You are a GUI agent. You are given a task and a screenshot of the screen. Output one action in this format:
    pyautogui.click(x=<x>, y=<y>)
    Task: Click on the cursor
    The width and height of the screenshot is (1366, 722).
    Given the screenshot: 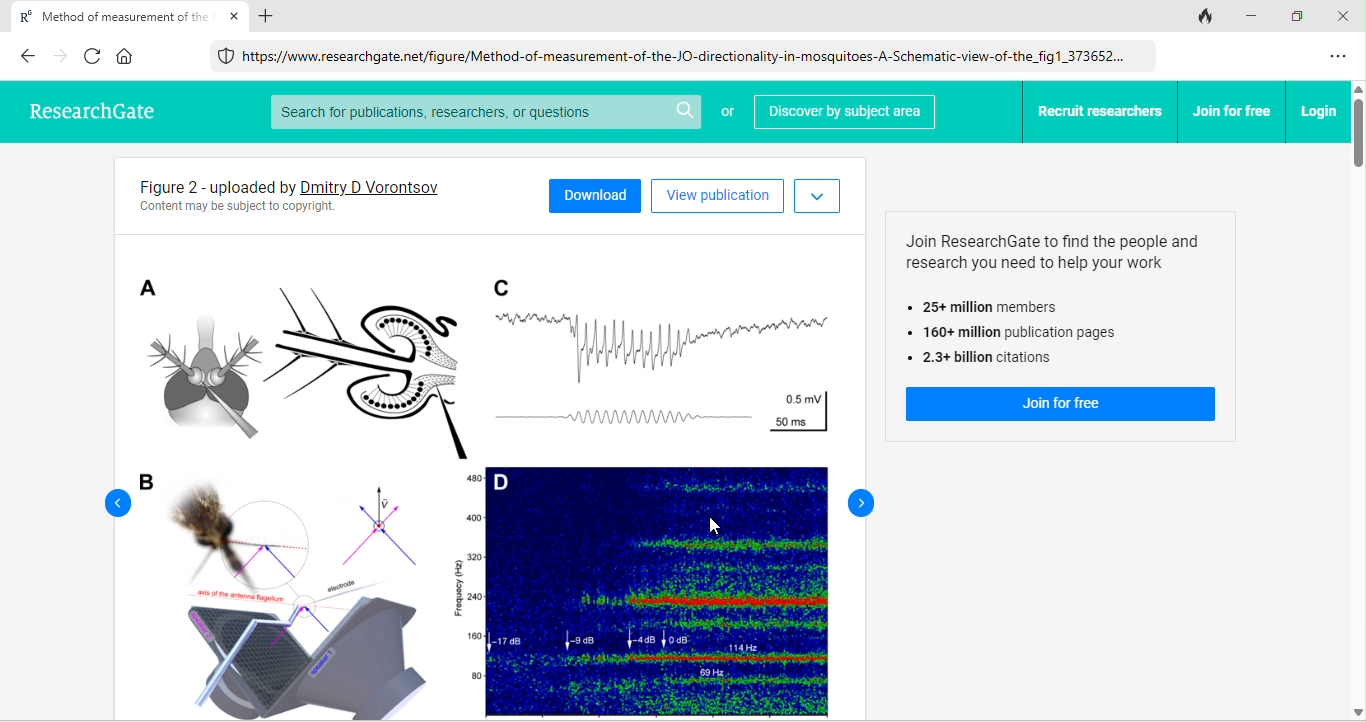 What is the action you would take?
    pyautogui.click(x=719, y=527)
    